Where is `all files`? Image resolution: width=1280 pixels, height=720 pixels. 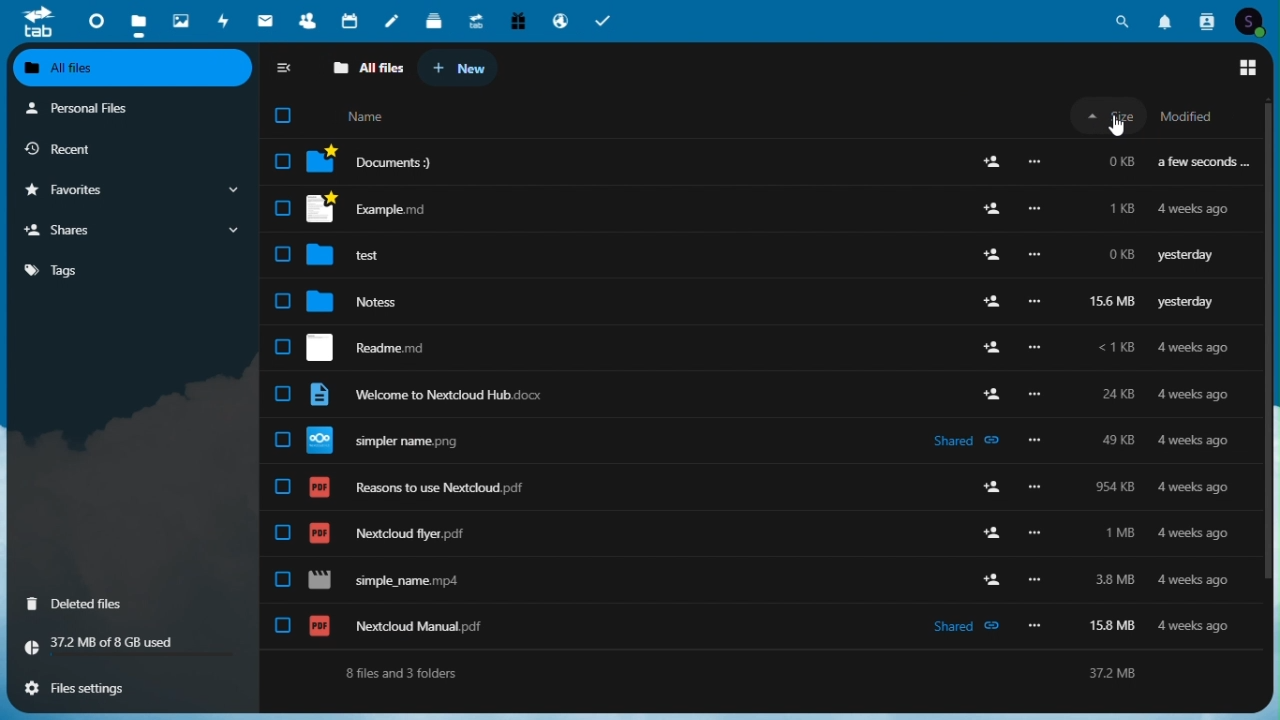
all files is located at coordinates (135, 68).